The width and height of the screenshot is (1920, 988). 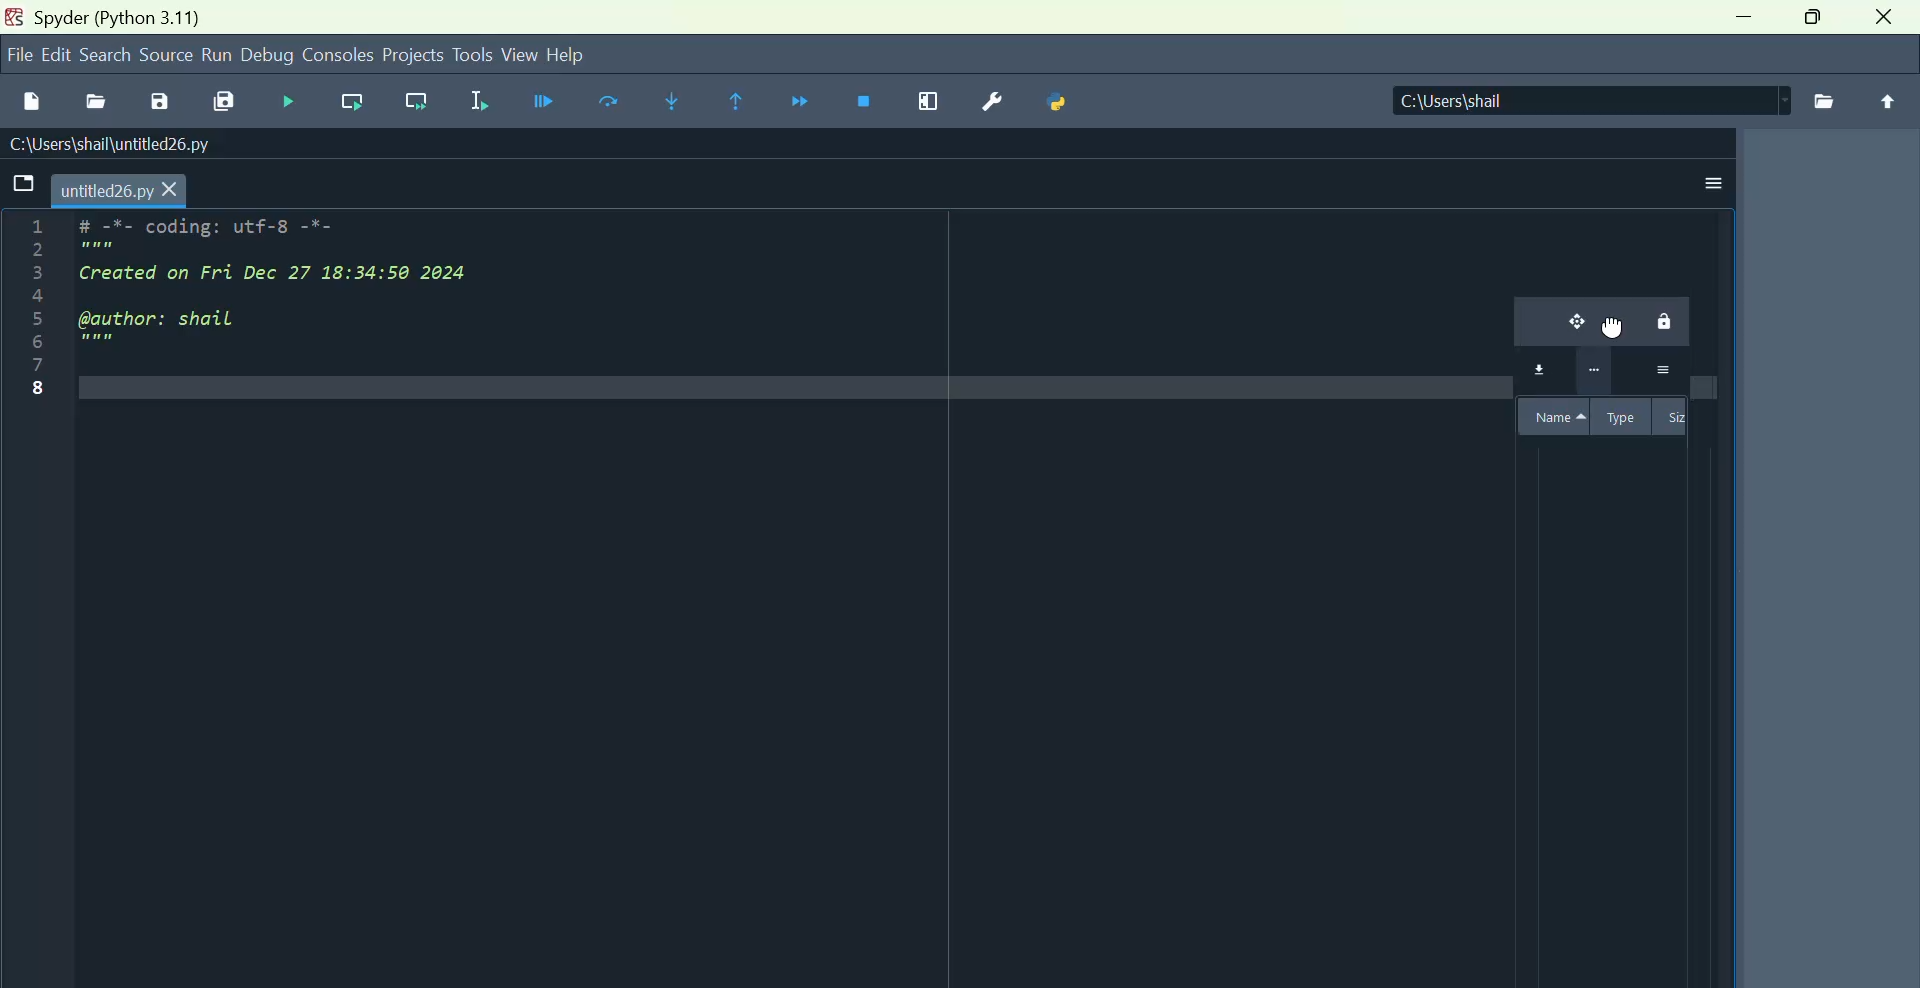 What do you see at coordinates (285, 101) in the screenshot?
I see `Debug` at bounding box center [285, 101].